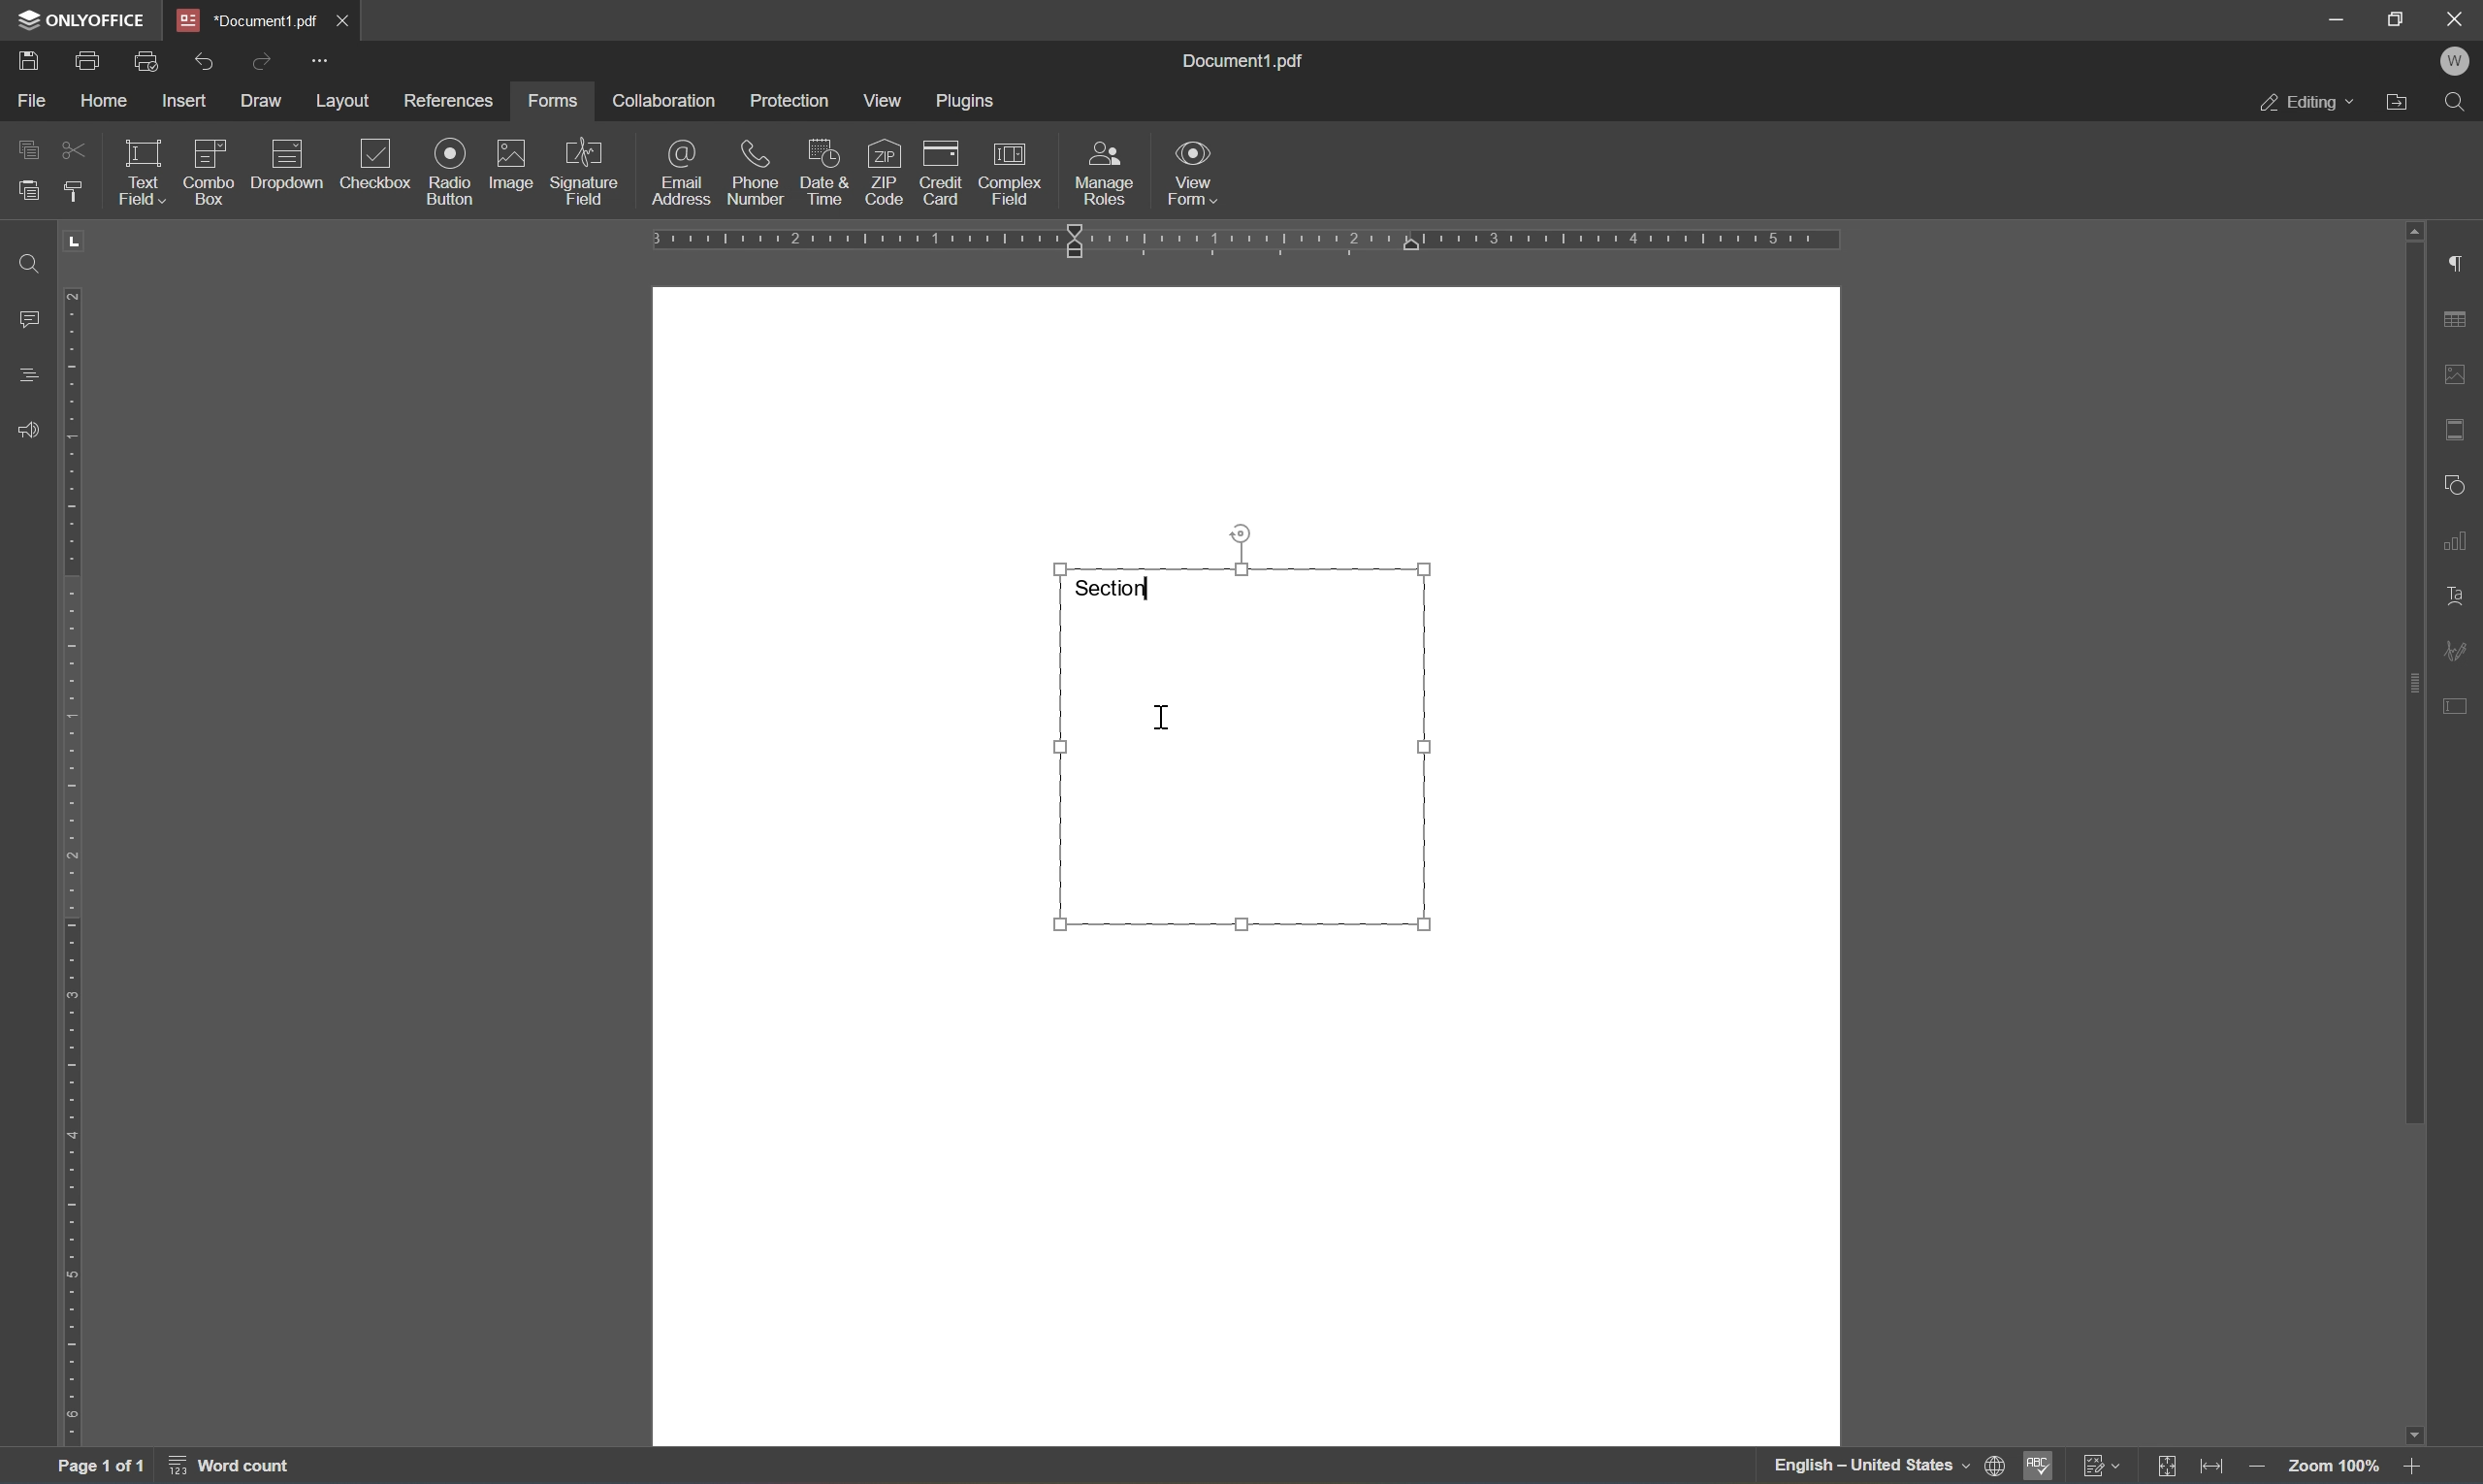 The image size is (2483, 1484). I want to click on copy style, so click(72, 191).